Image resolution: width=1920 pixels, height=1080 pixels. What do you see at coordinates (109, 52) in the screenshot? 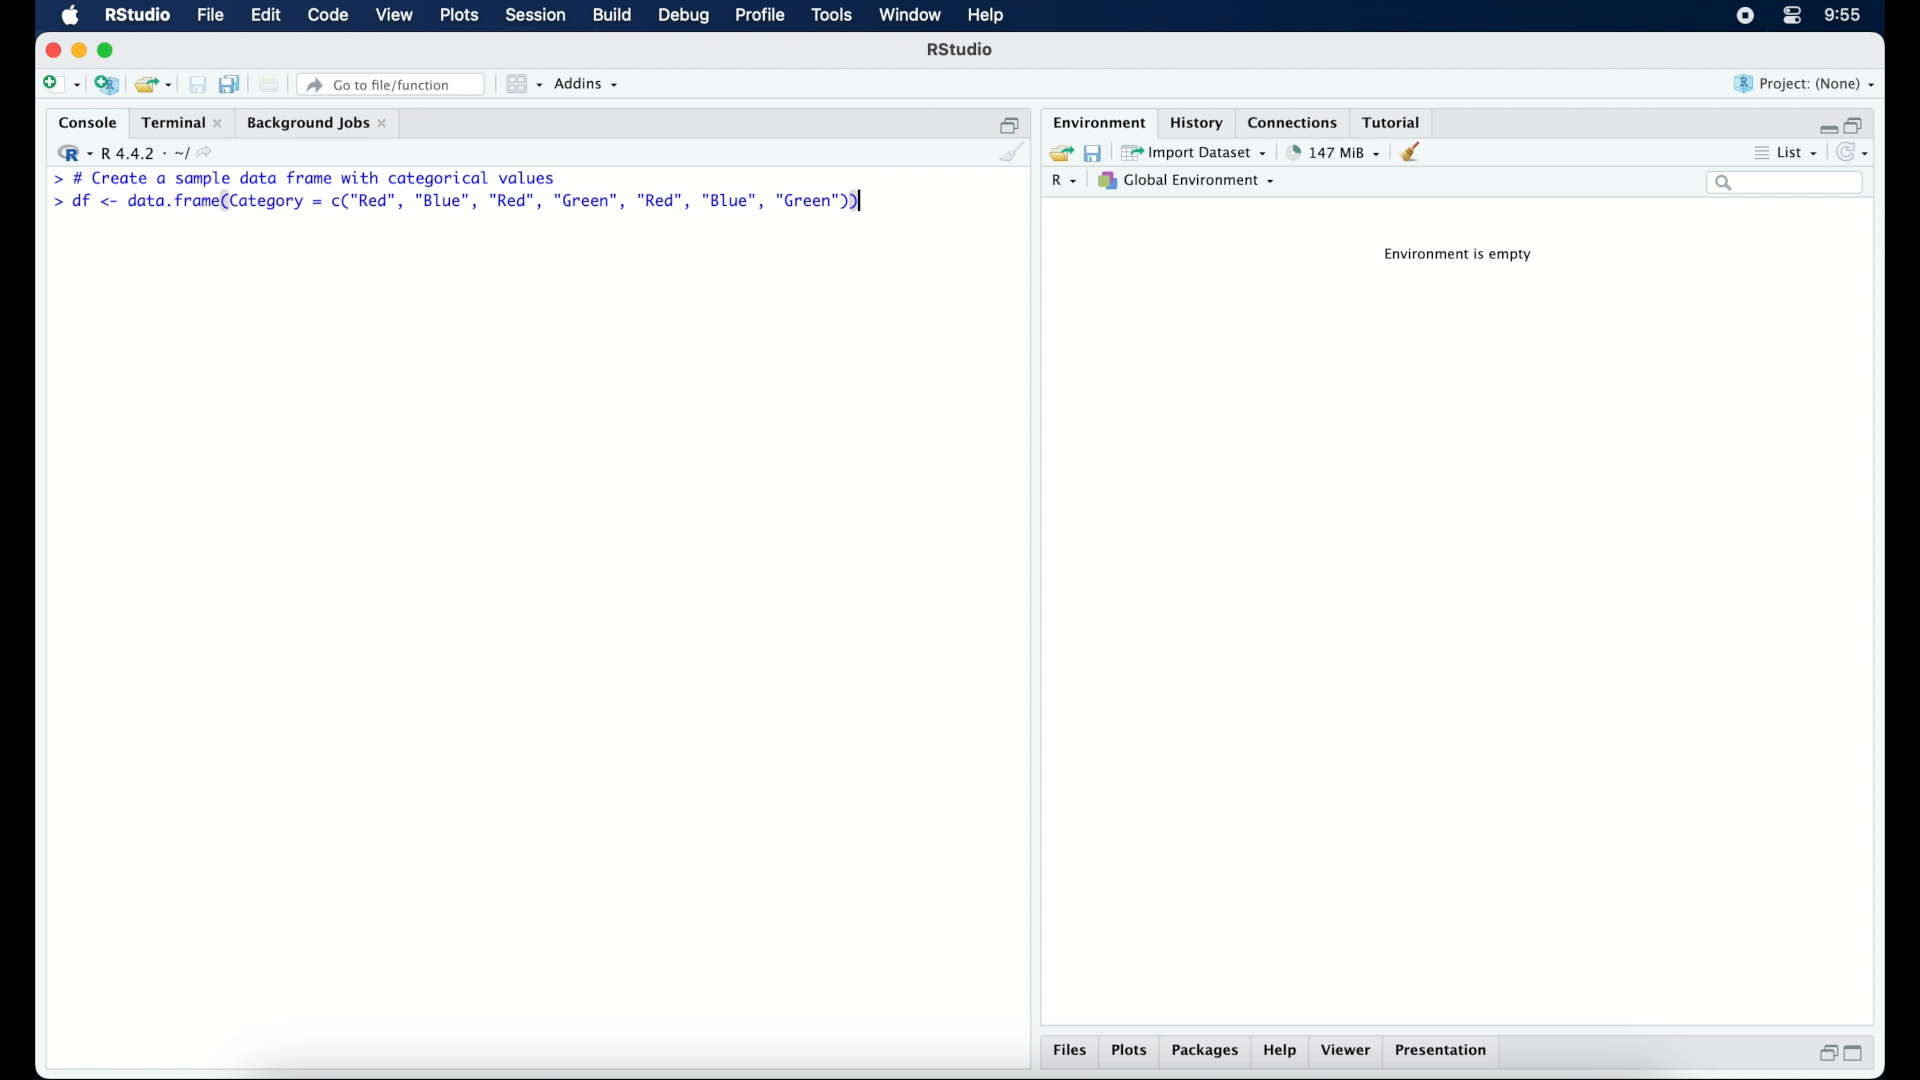
I see `maximize` at bounding box center [109, 52].